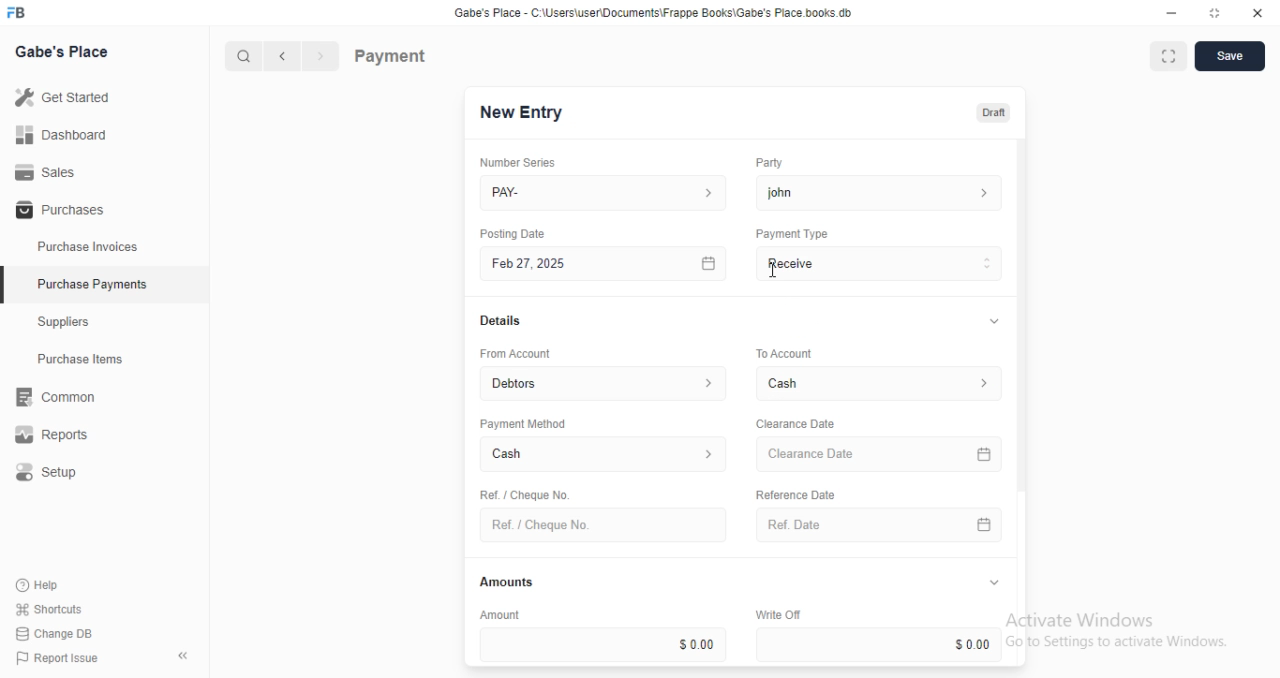  What do you see at coordinates (57, 211) in the screenshot?
I see `Purchases` at bounding box center [57, 211].